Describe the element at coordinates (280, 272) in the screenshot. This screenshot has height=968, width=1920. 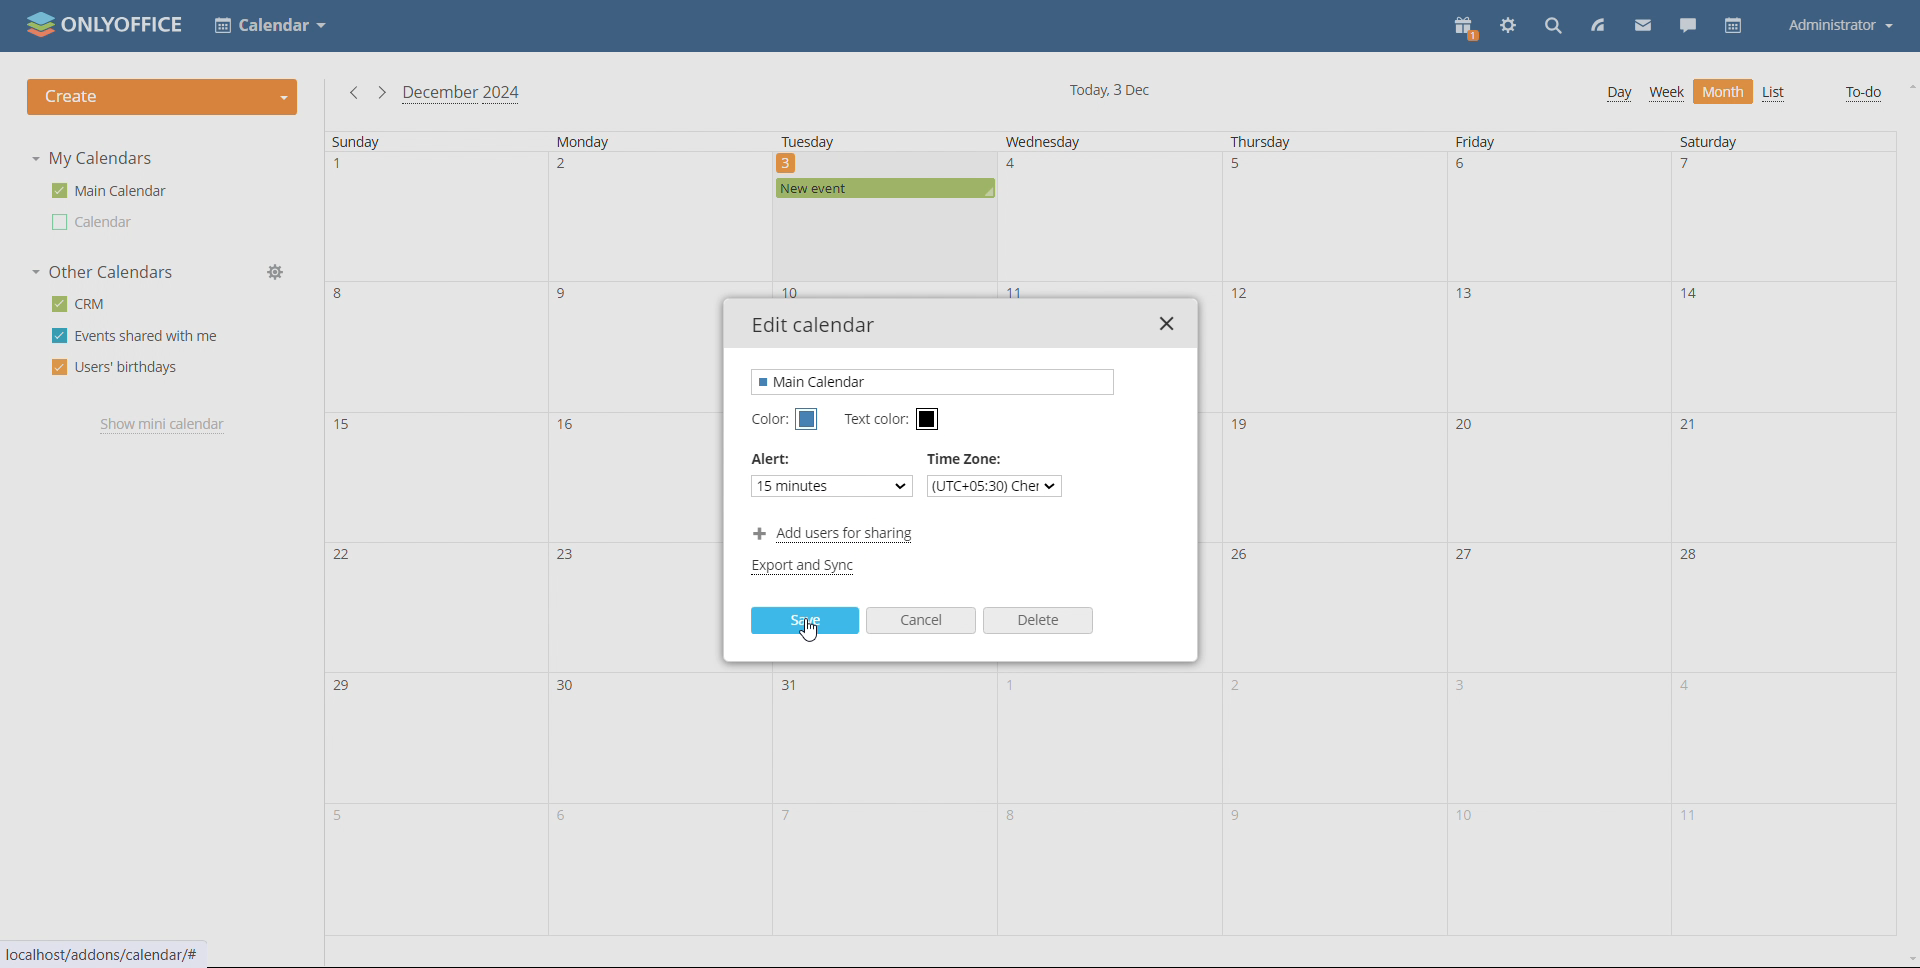
I see `manage` at that location.